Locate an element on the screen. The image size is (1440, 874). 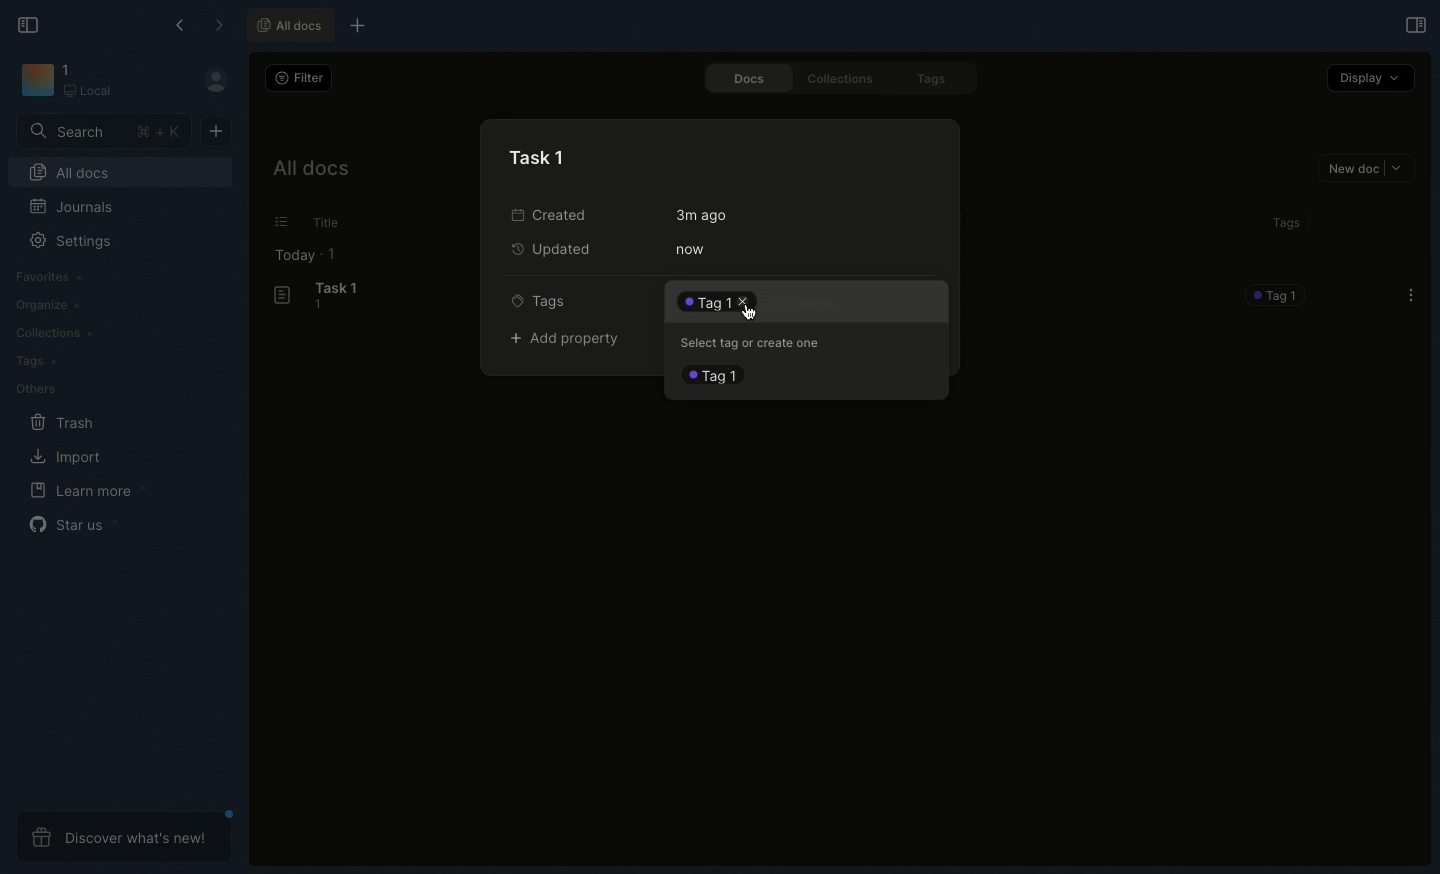
Options is located at coordinates (1411, 295).